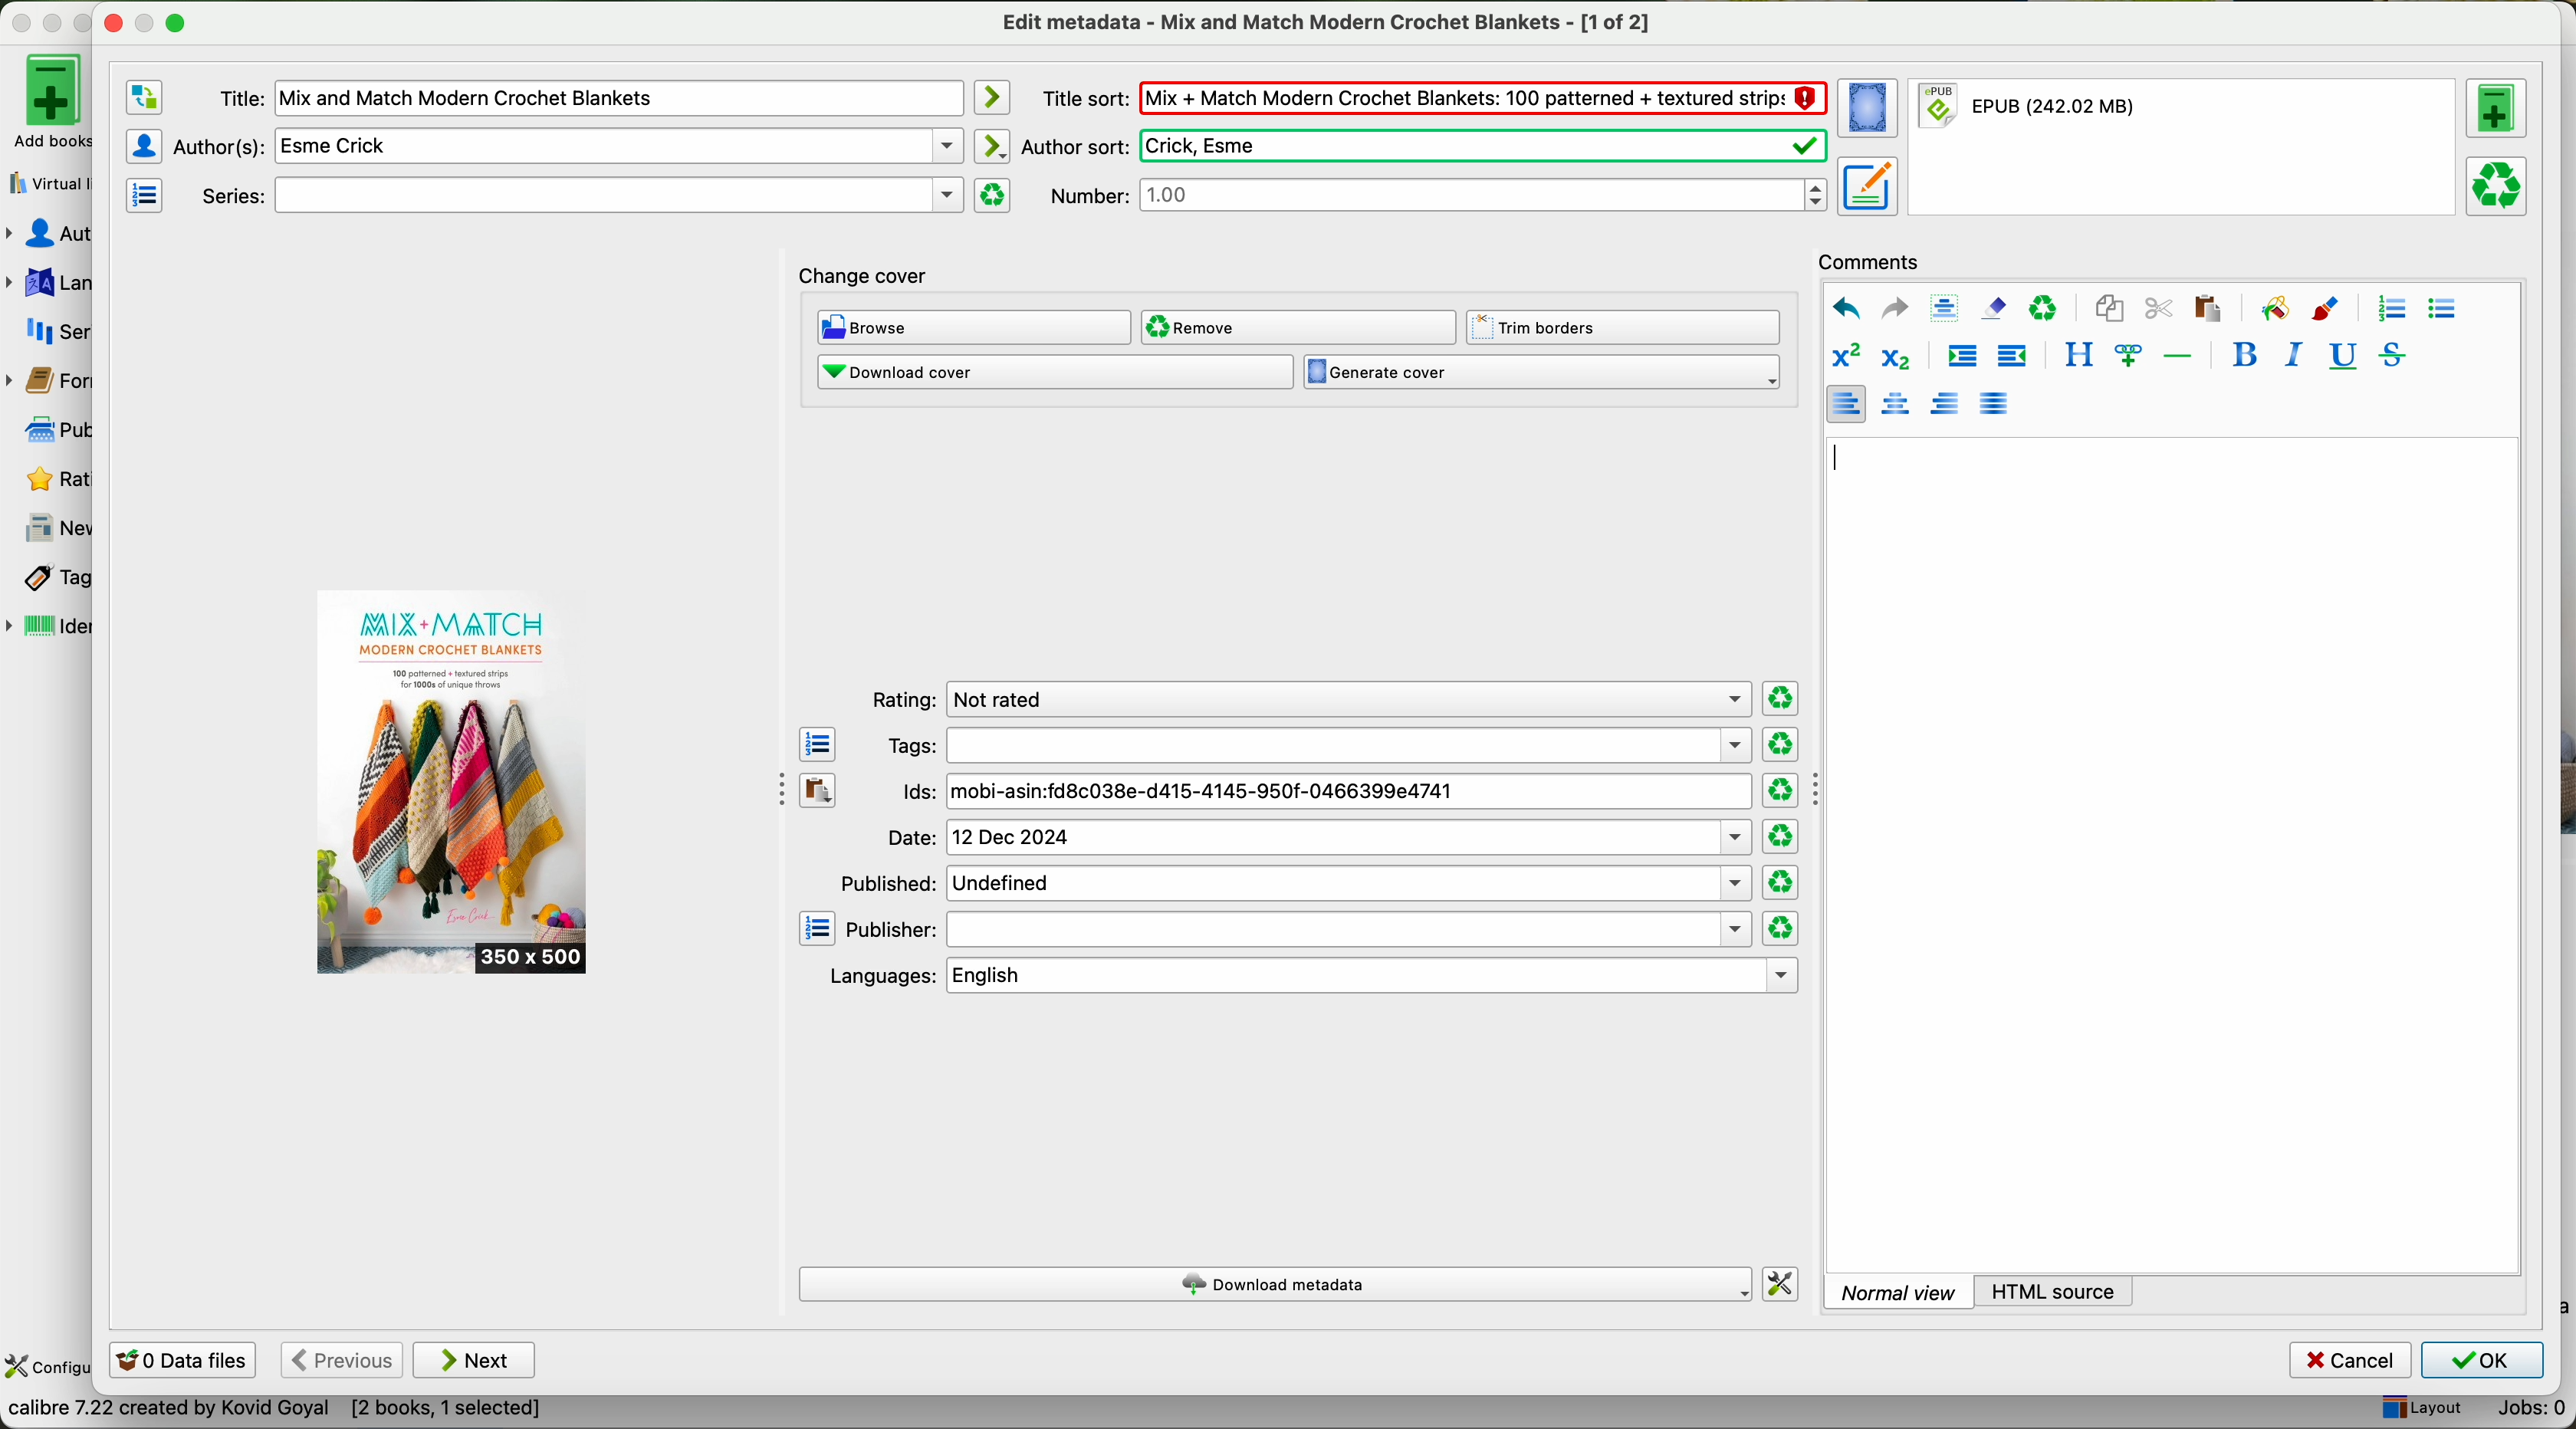 The image size is (2576, 1429). Describe the element at coordinates (578, 196) in the screenshot. I see `series` at that location.